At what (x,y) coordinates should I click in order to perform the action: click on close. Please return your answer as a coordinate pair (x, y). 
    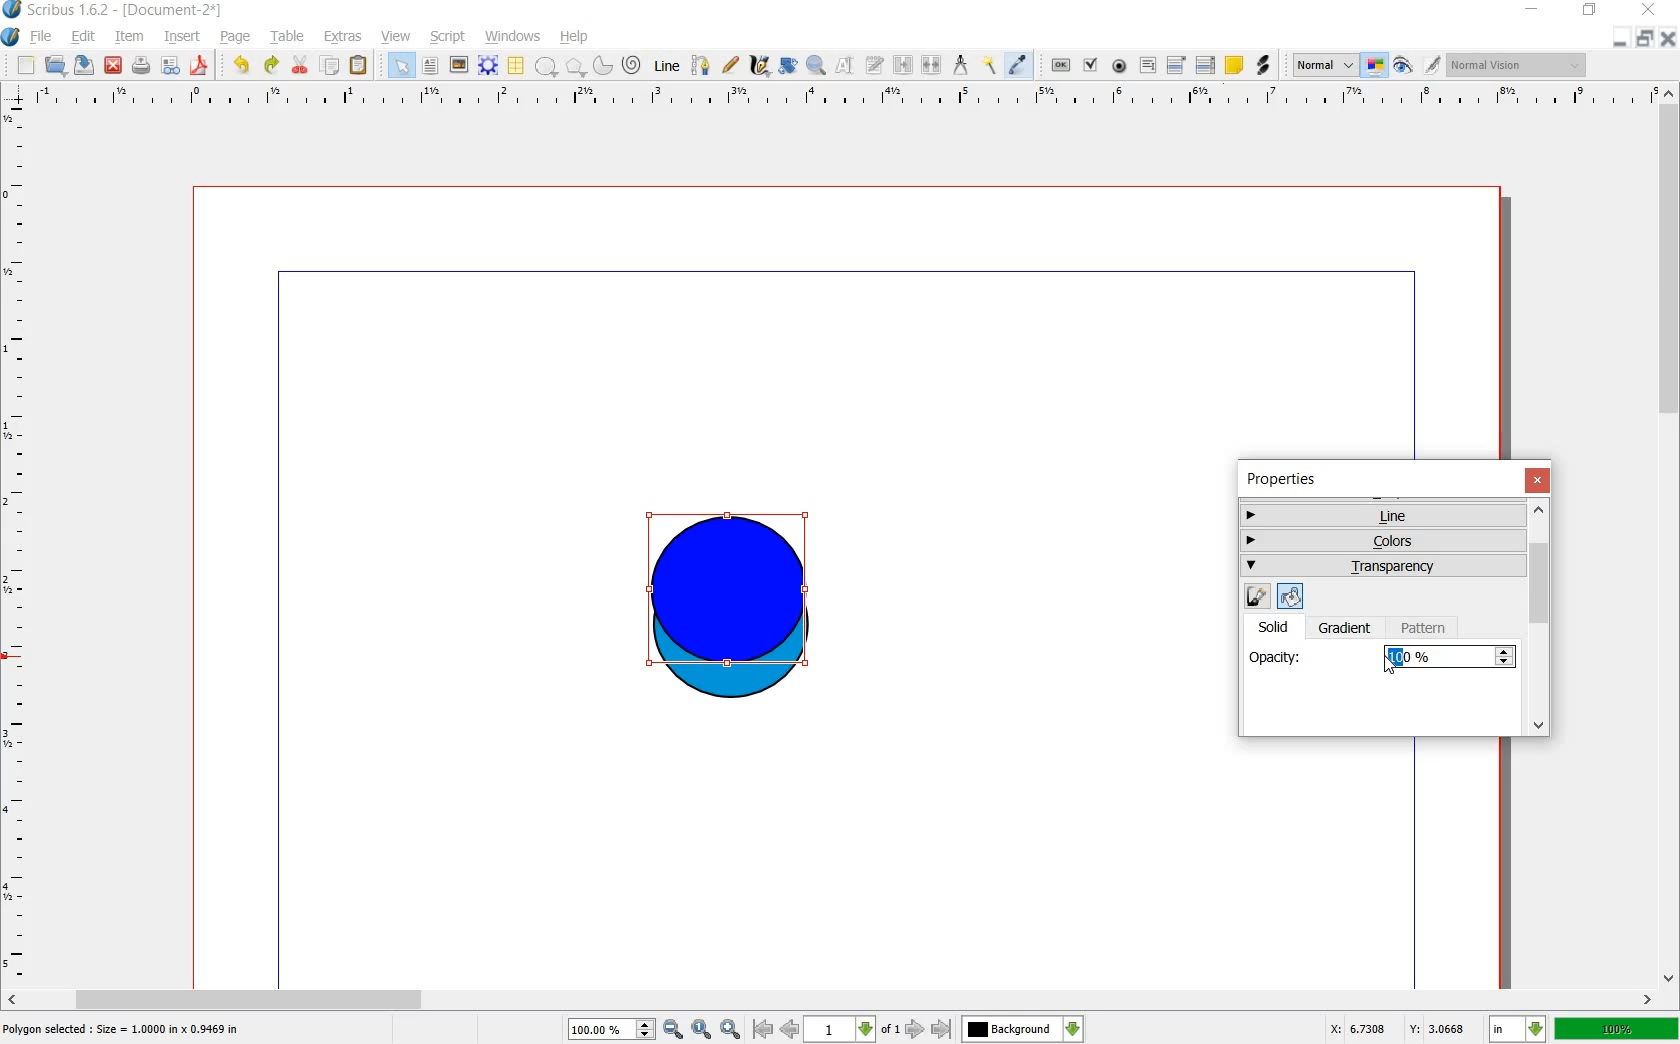
    Looking at the image, I should click on (1652, 10).